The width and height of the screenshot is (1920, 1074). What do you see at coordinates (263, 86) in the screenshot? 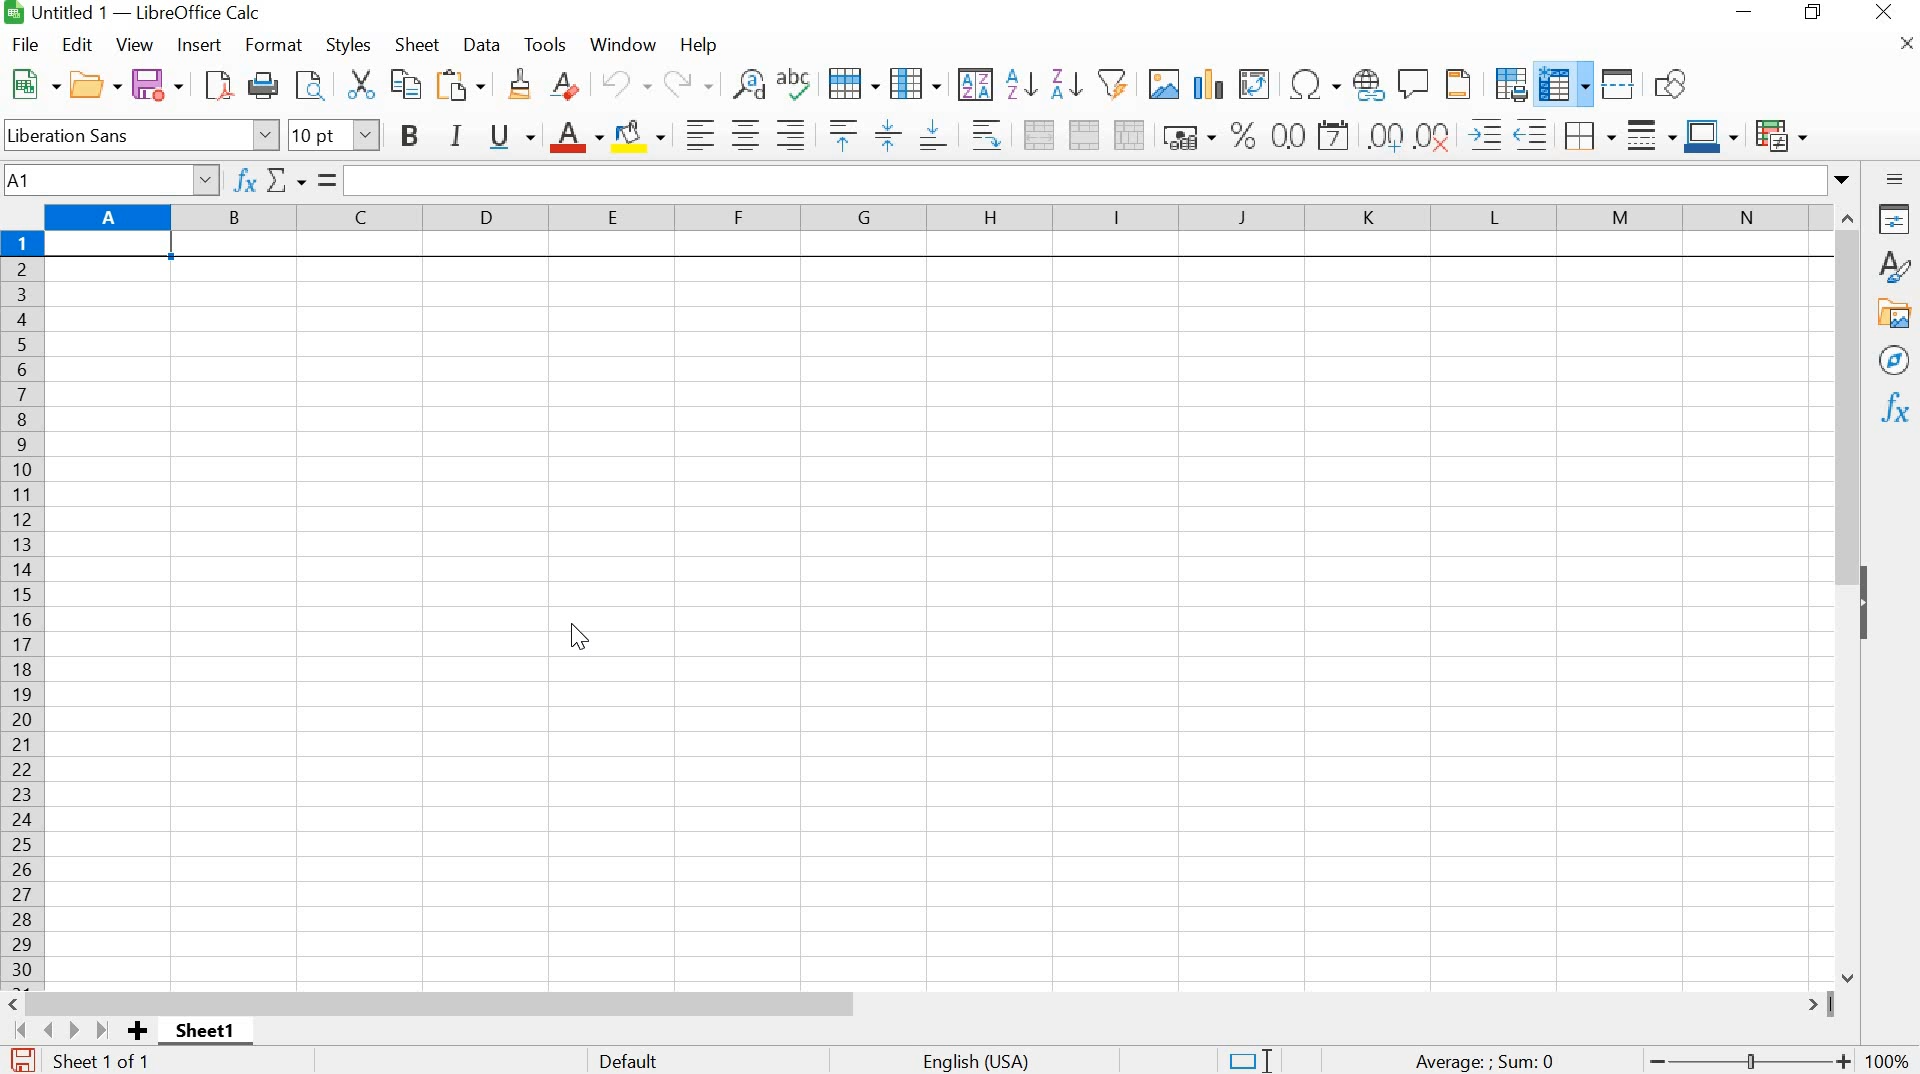
I see `PRINT` at bounding box center [263, 86].